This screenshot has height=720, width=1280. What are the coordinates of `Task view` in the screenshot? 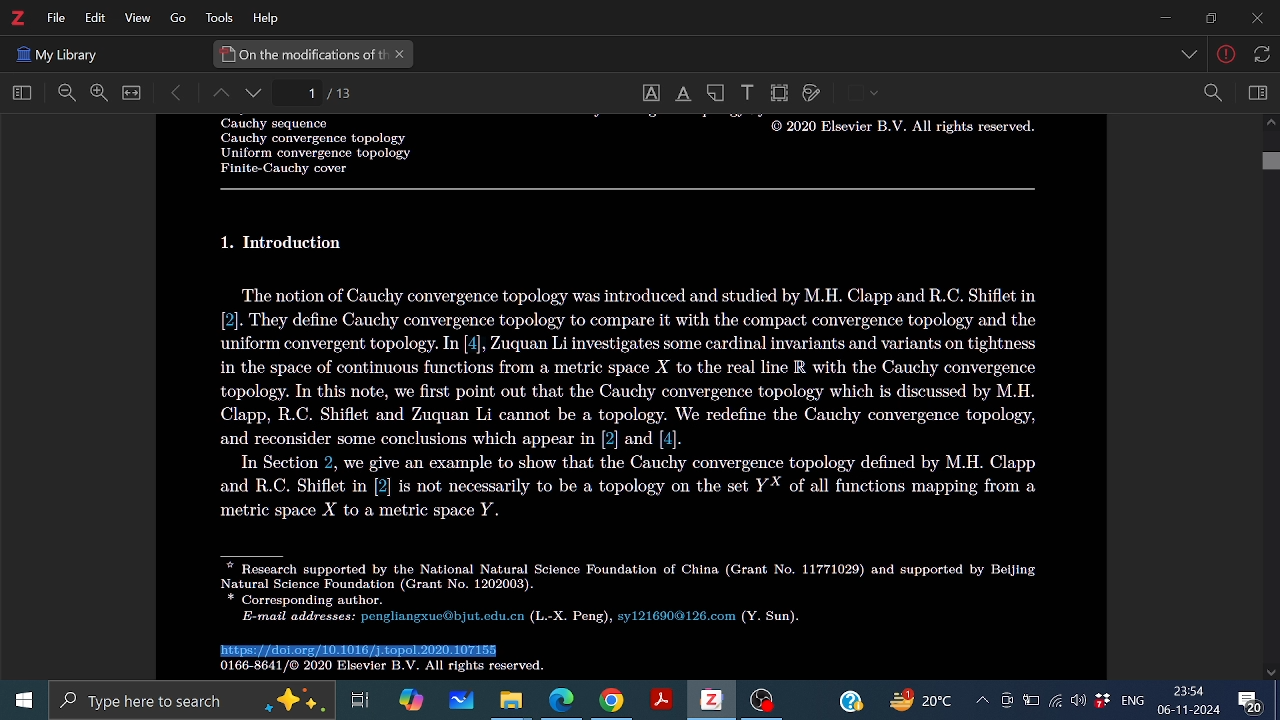 It's located at (361, 700).